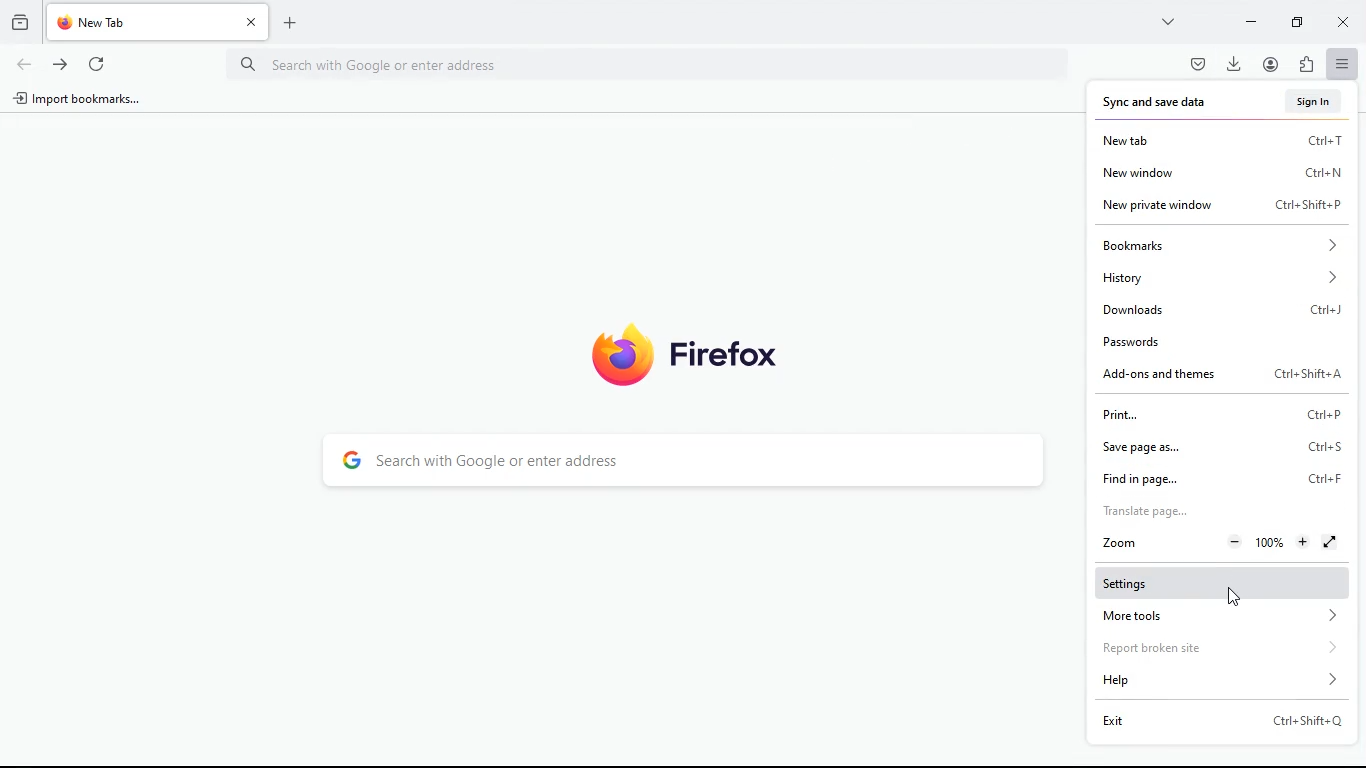  What do you see at coordinates (1217, 143) in the screenshot?
I see `new tab` at bounding box center [1217, 143].